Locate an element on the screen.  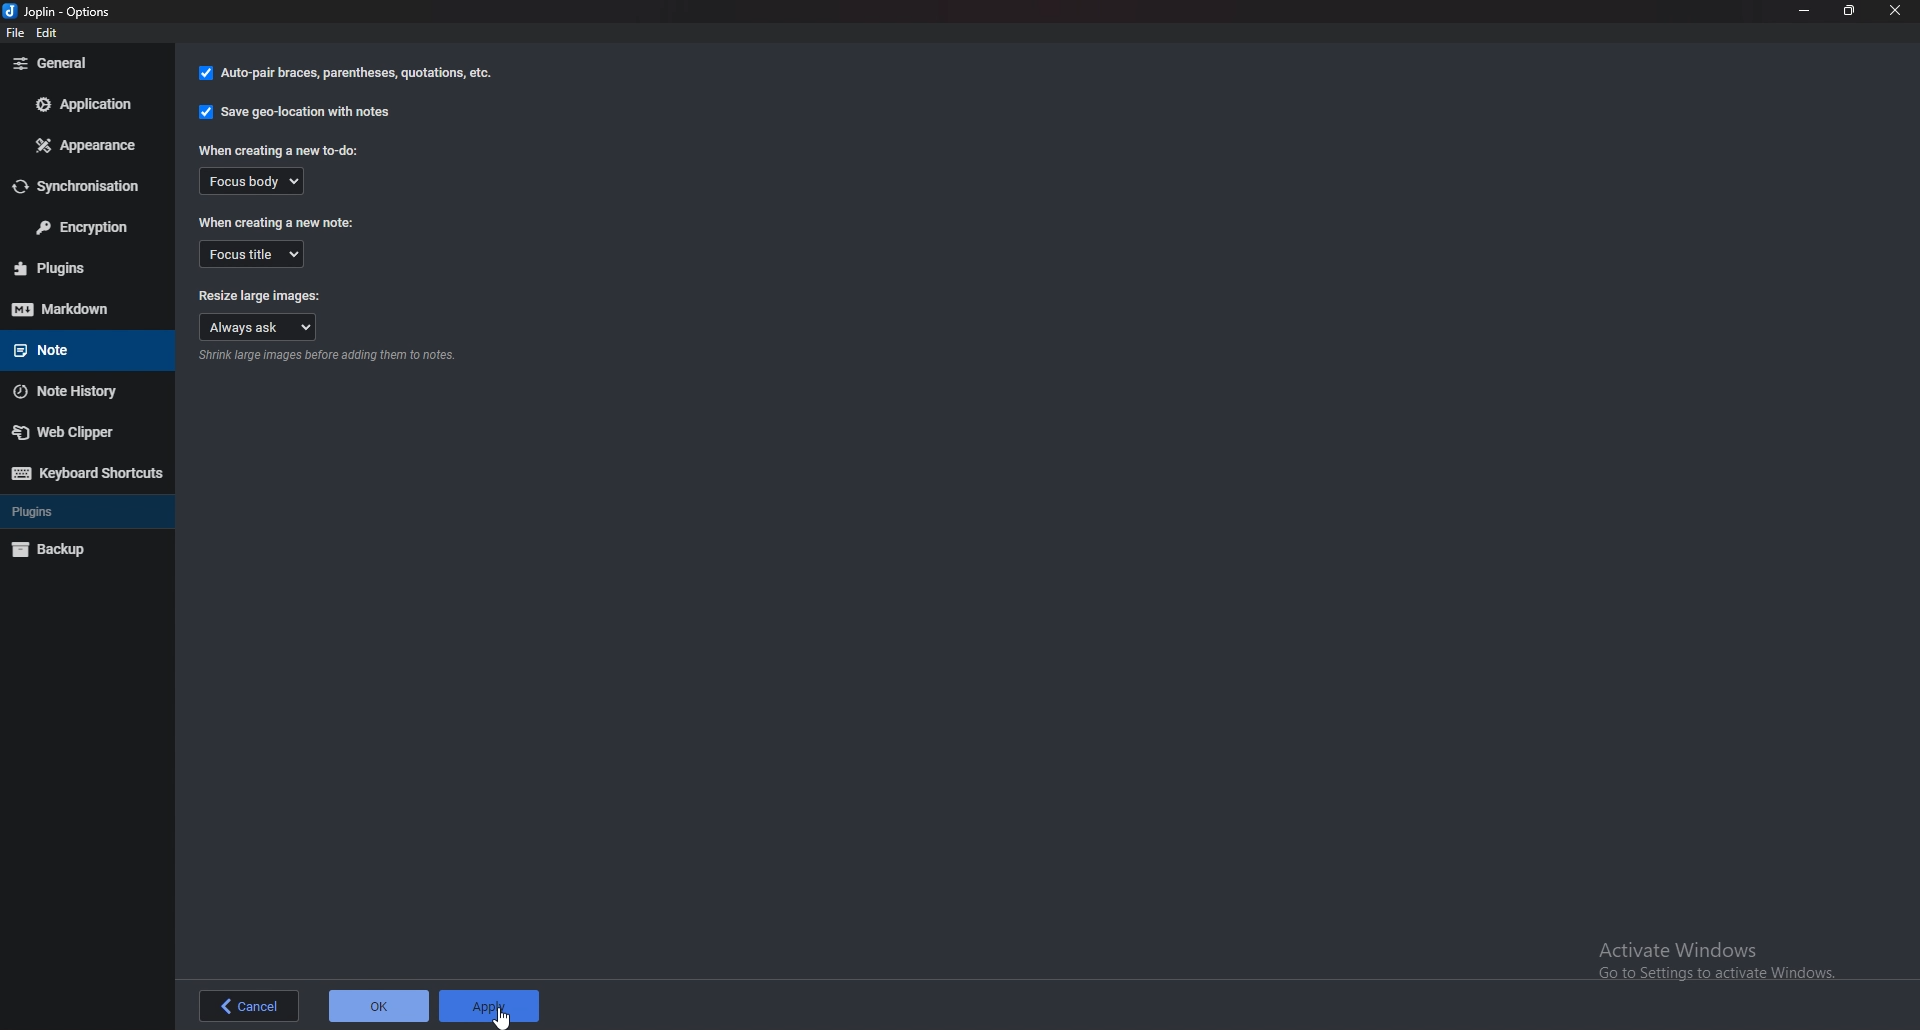
Autopair braces parenthesis, quotation, etc. is located at coordinates (346, 73).